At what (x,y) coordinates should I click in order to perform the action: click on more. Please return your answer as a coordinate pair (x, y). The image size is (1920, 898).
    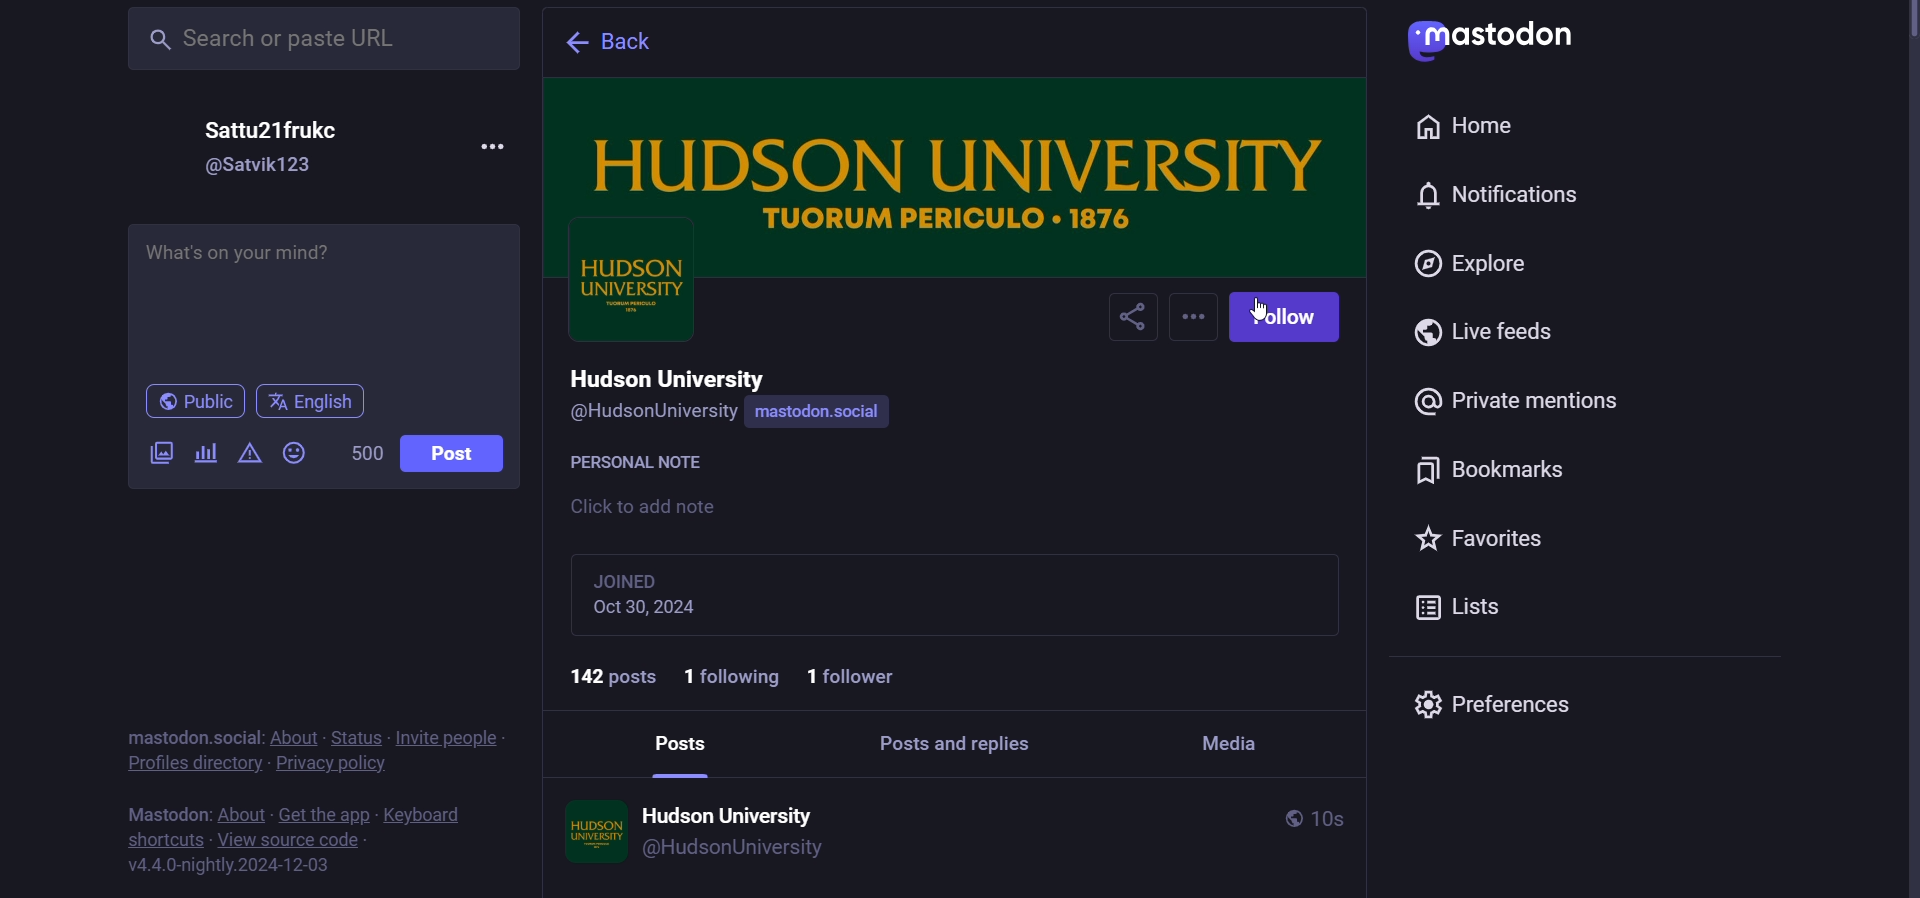
    Looking at the image, I should click on (1194, 318).